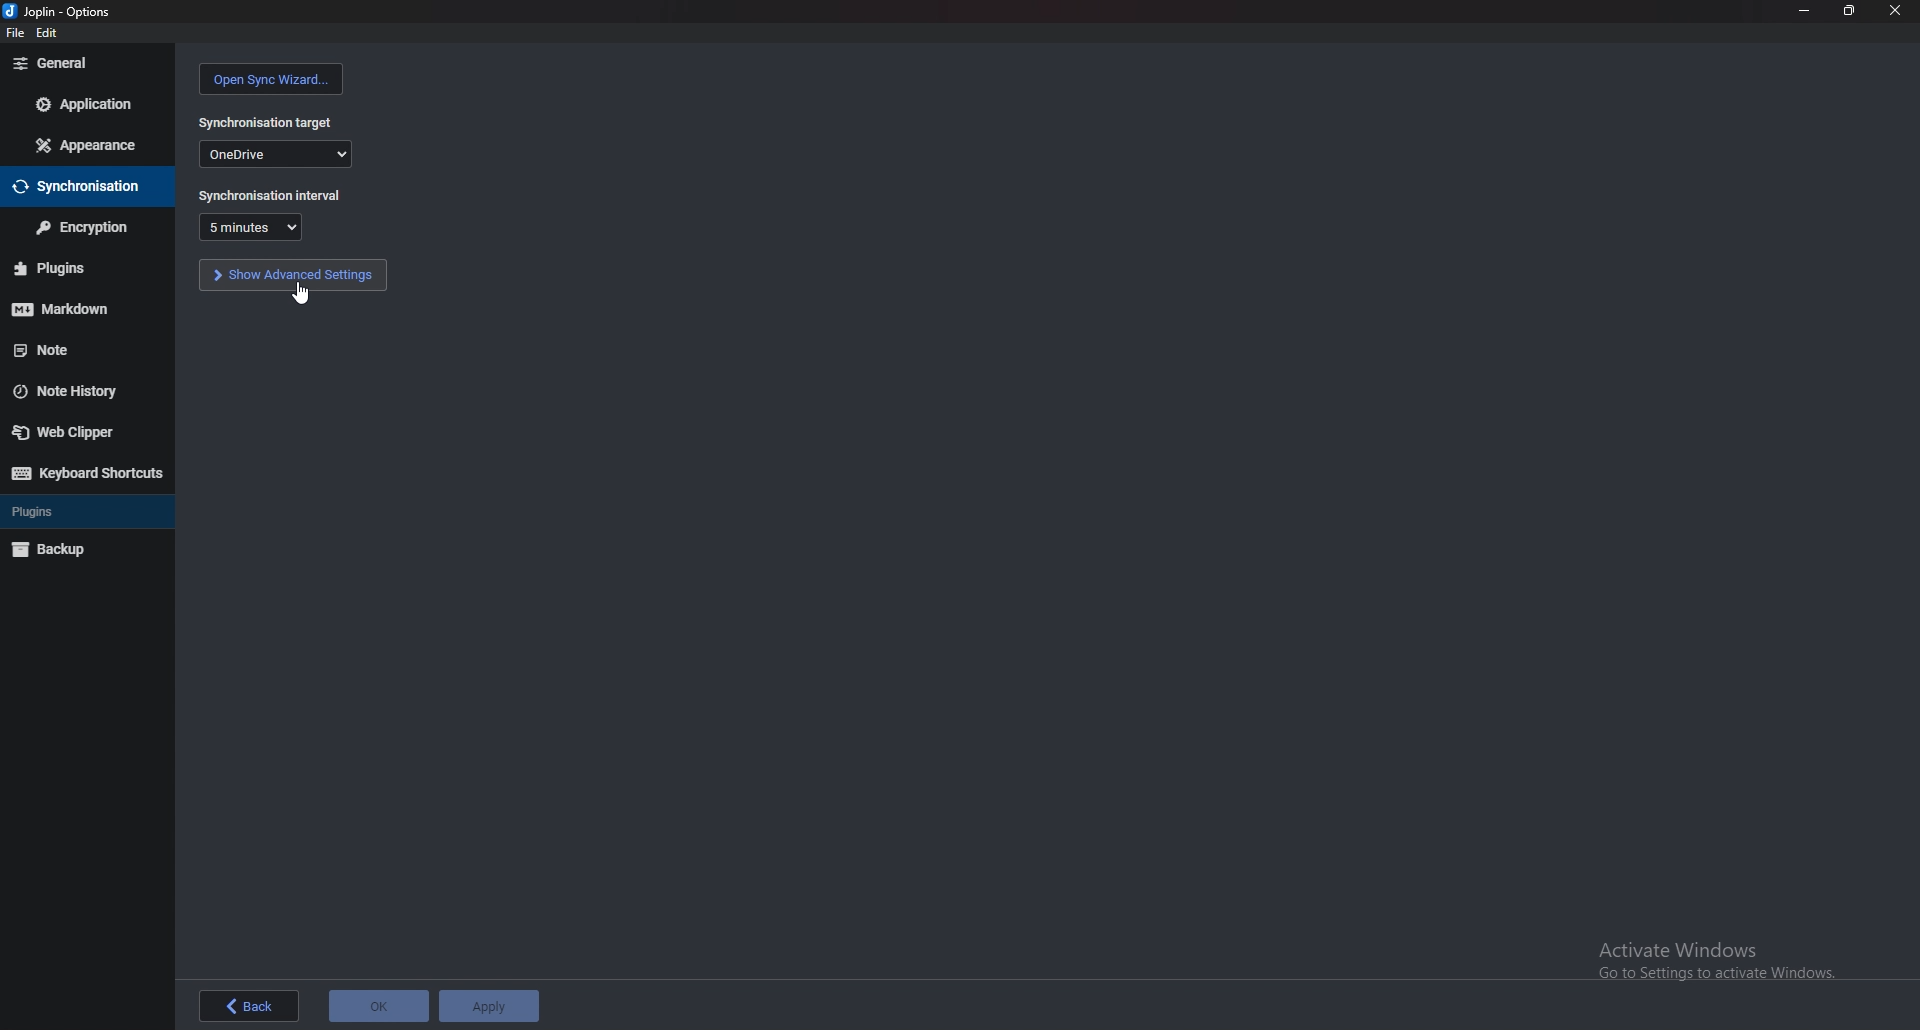 The image size is (1920, 1030). What do you see at coordinates (489, 1003) in the screenshot?
I see `apply` at bounding box center [489, 1003].